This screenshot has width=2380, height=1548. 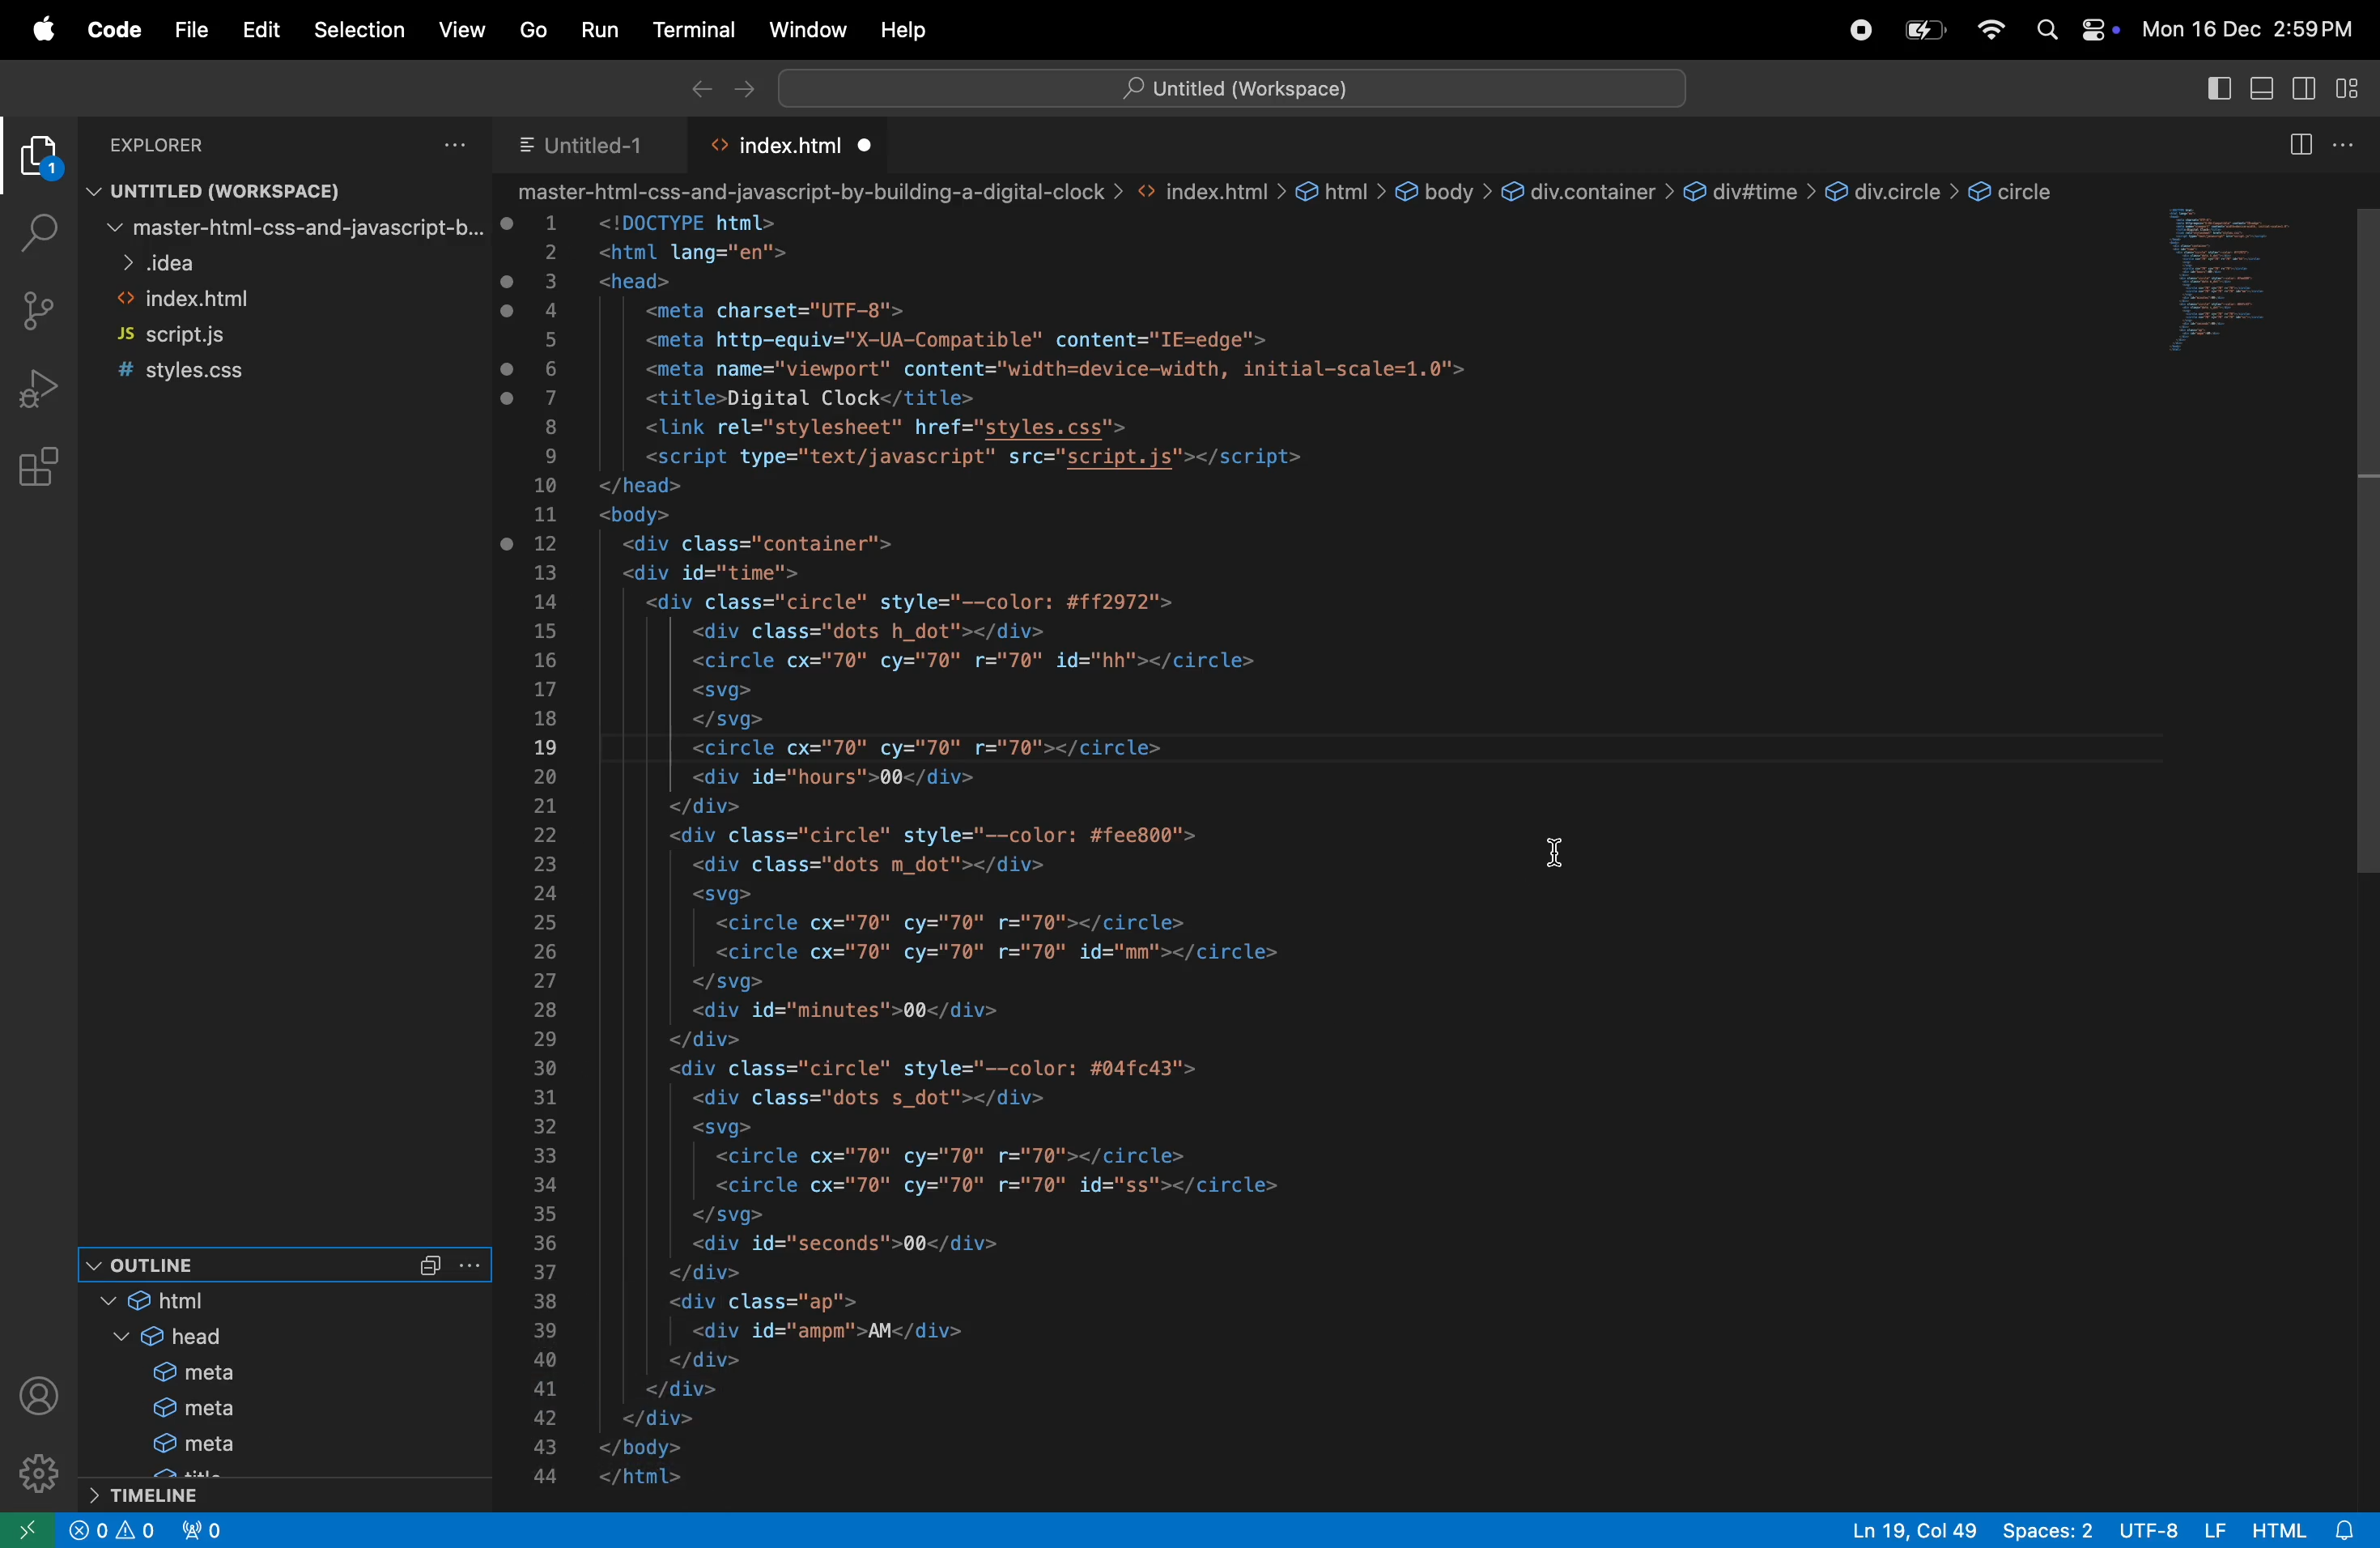 I want to click on meta, so click(x=221, y=1412).